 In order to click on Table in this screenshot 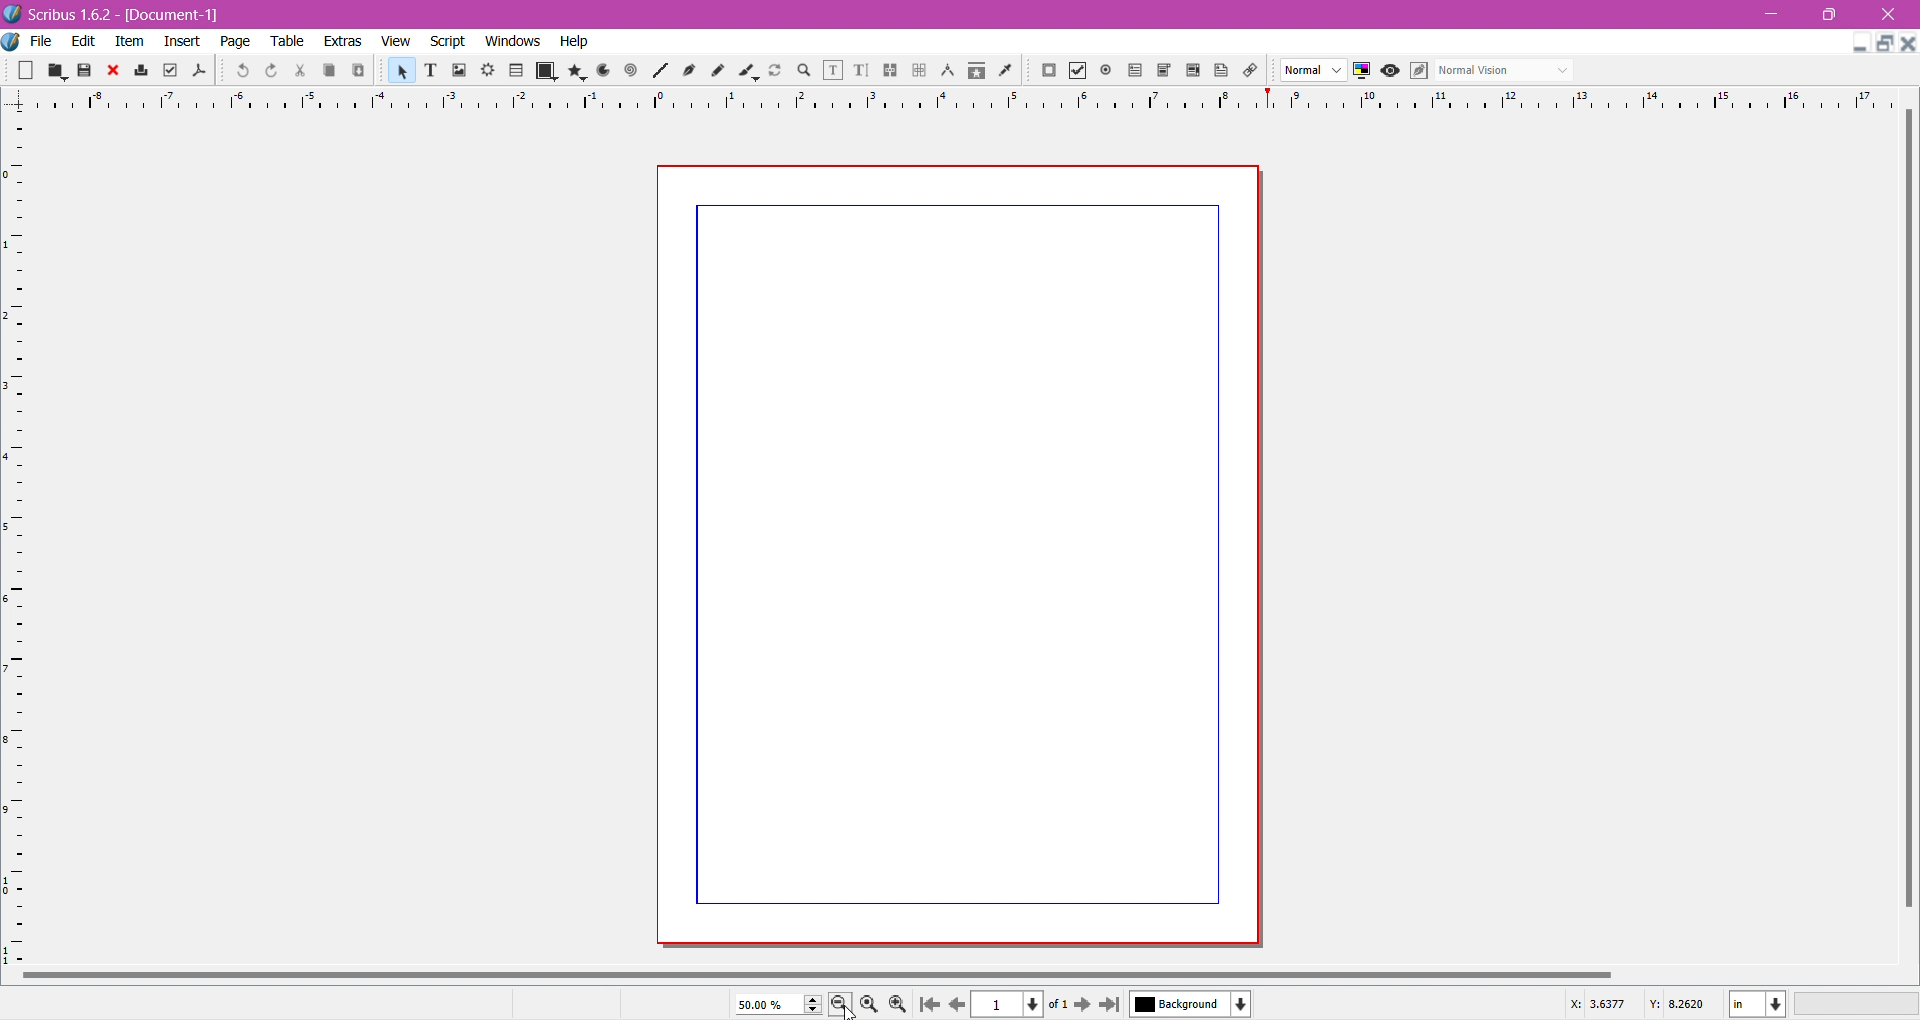, I will do `click(287, 41)`.